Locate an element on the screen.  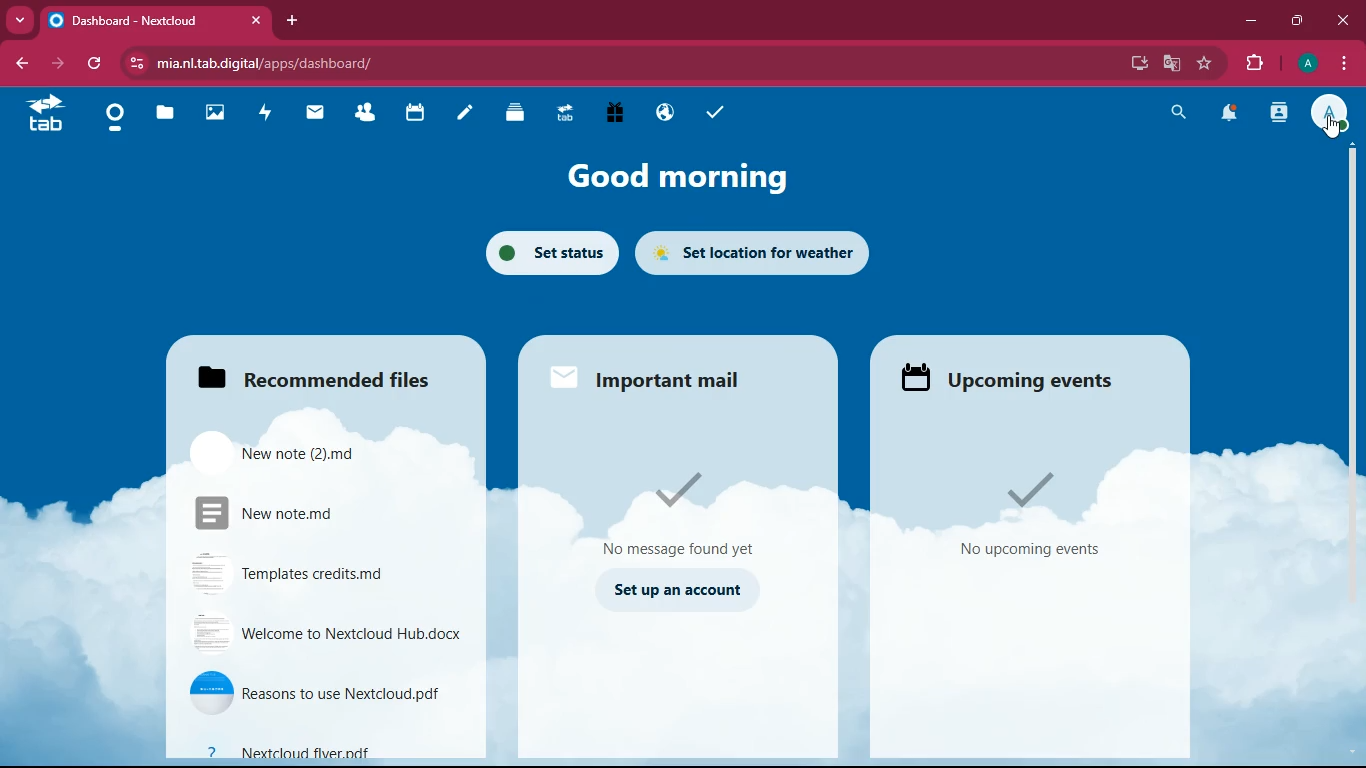
google translate is located at coordinates (1170, 63).